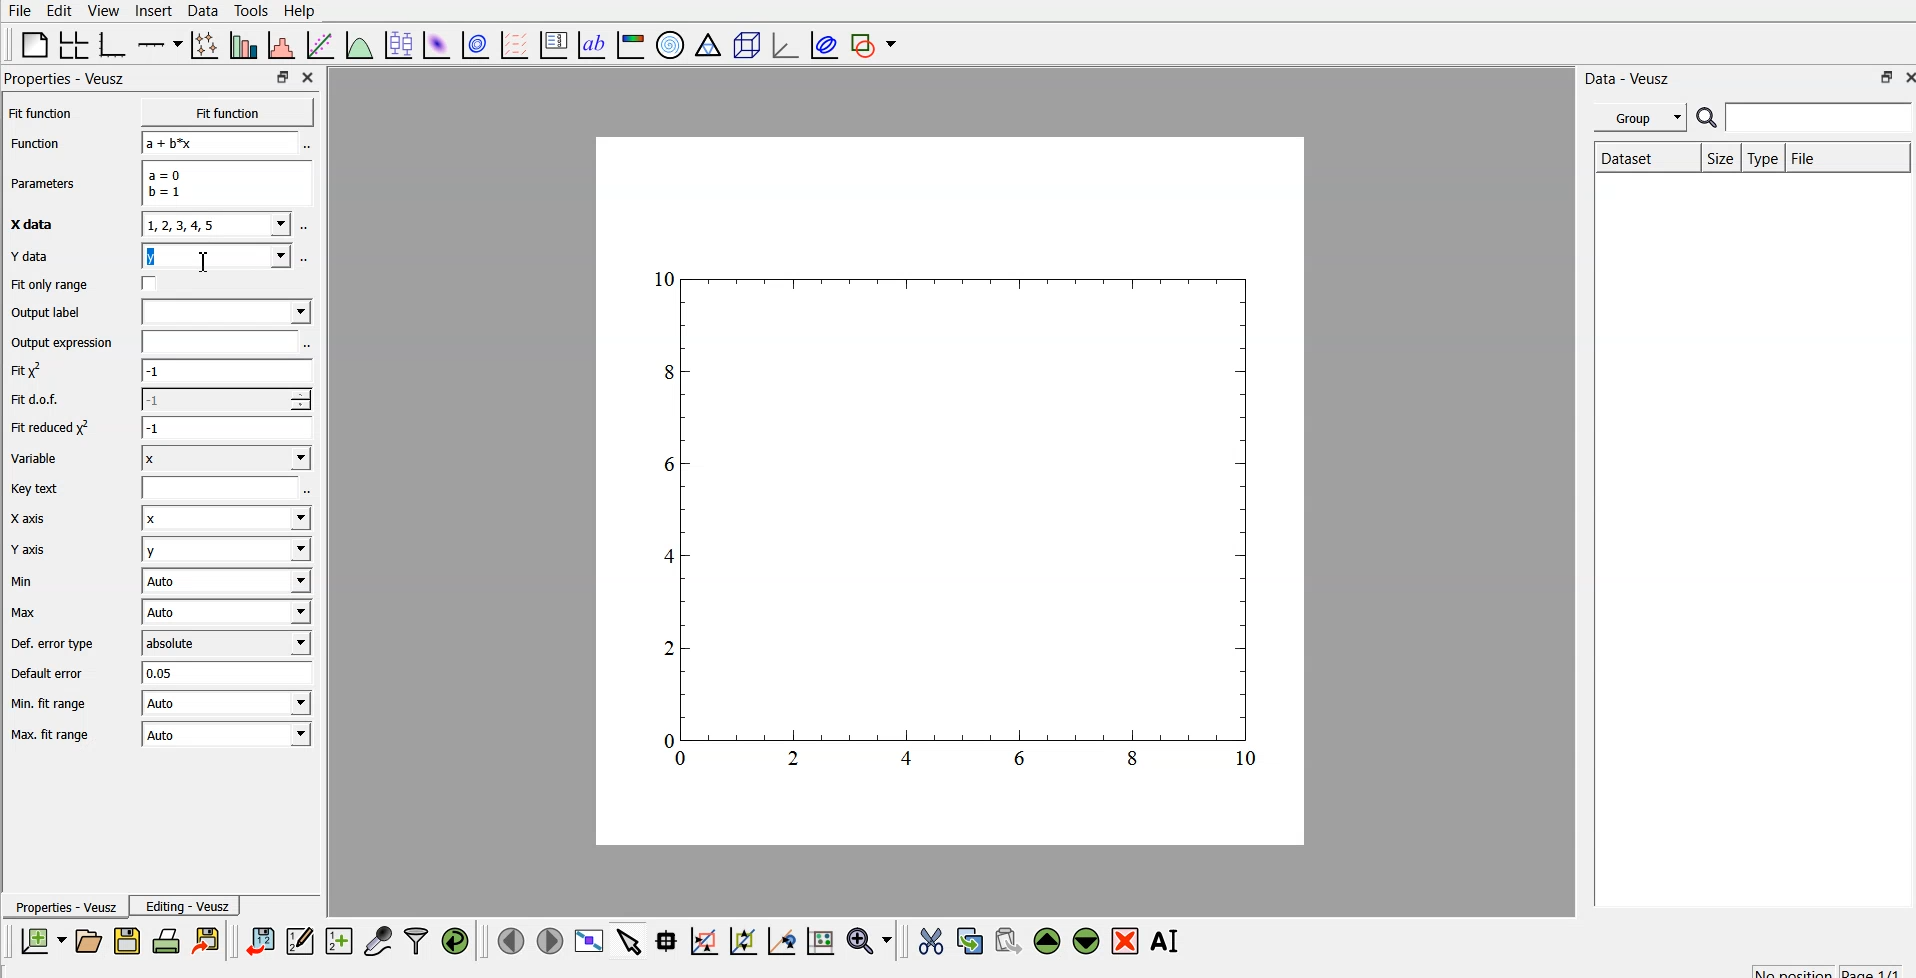  Describe the element at coordinates (55, 184) in the screenshot. I see `Parameters` at that location.